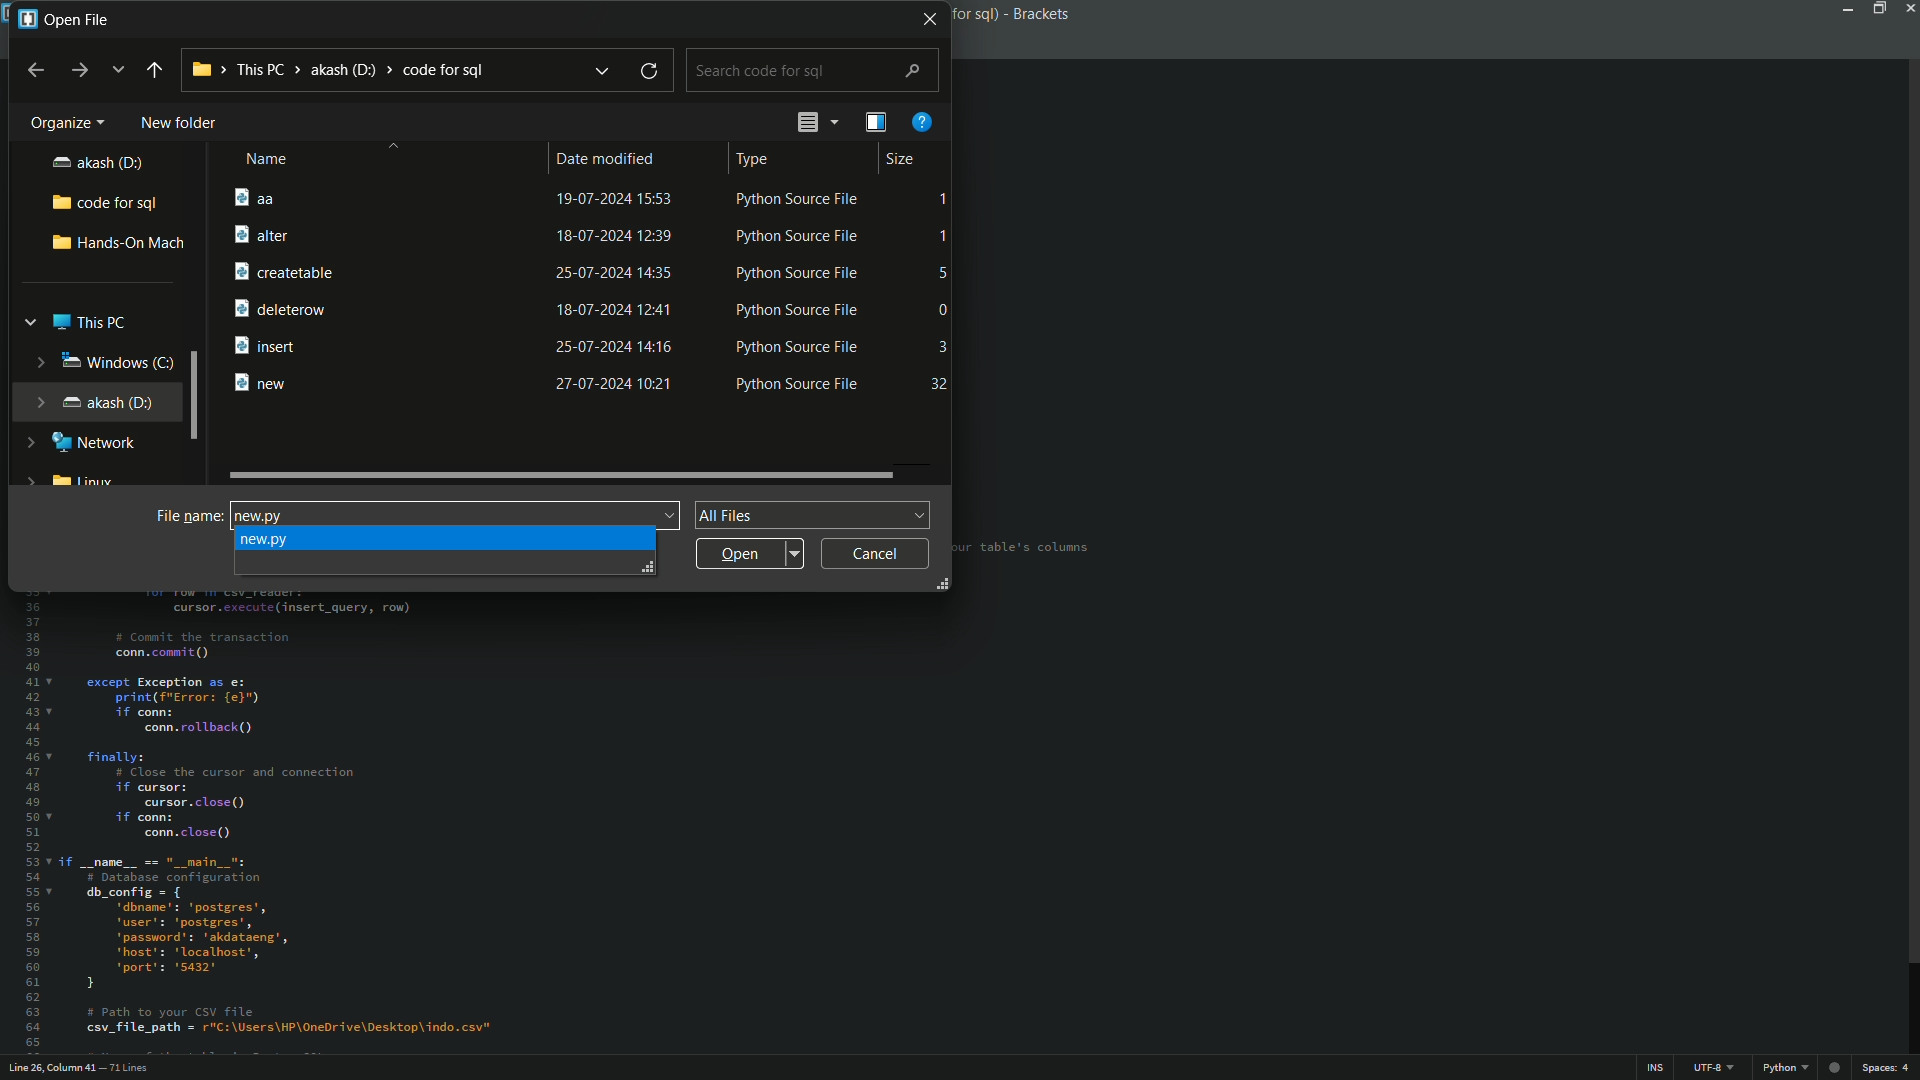  Describe the element at coordinates (47, 1069) in the screenshot. I see `cursor position` at that location.